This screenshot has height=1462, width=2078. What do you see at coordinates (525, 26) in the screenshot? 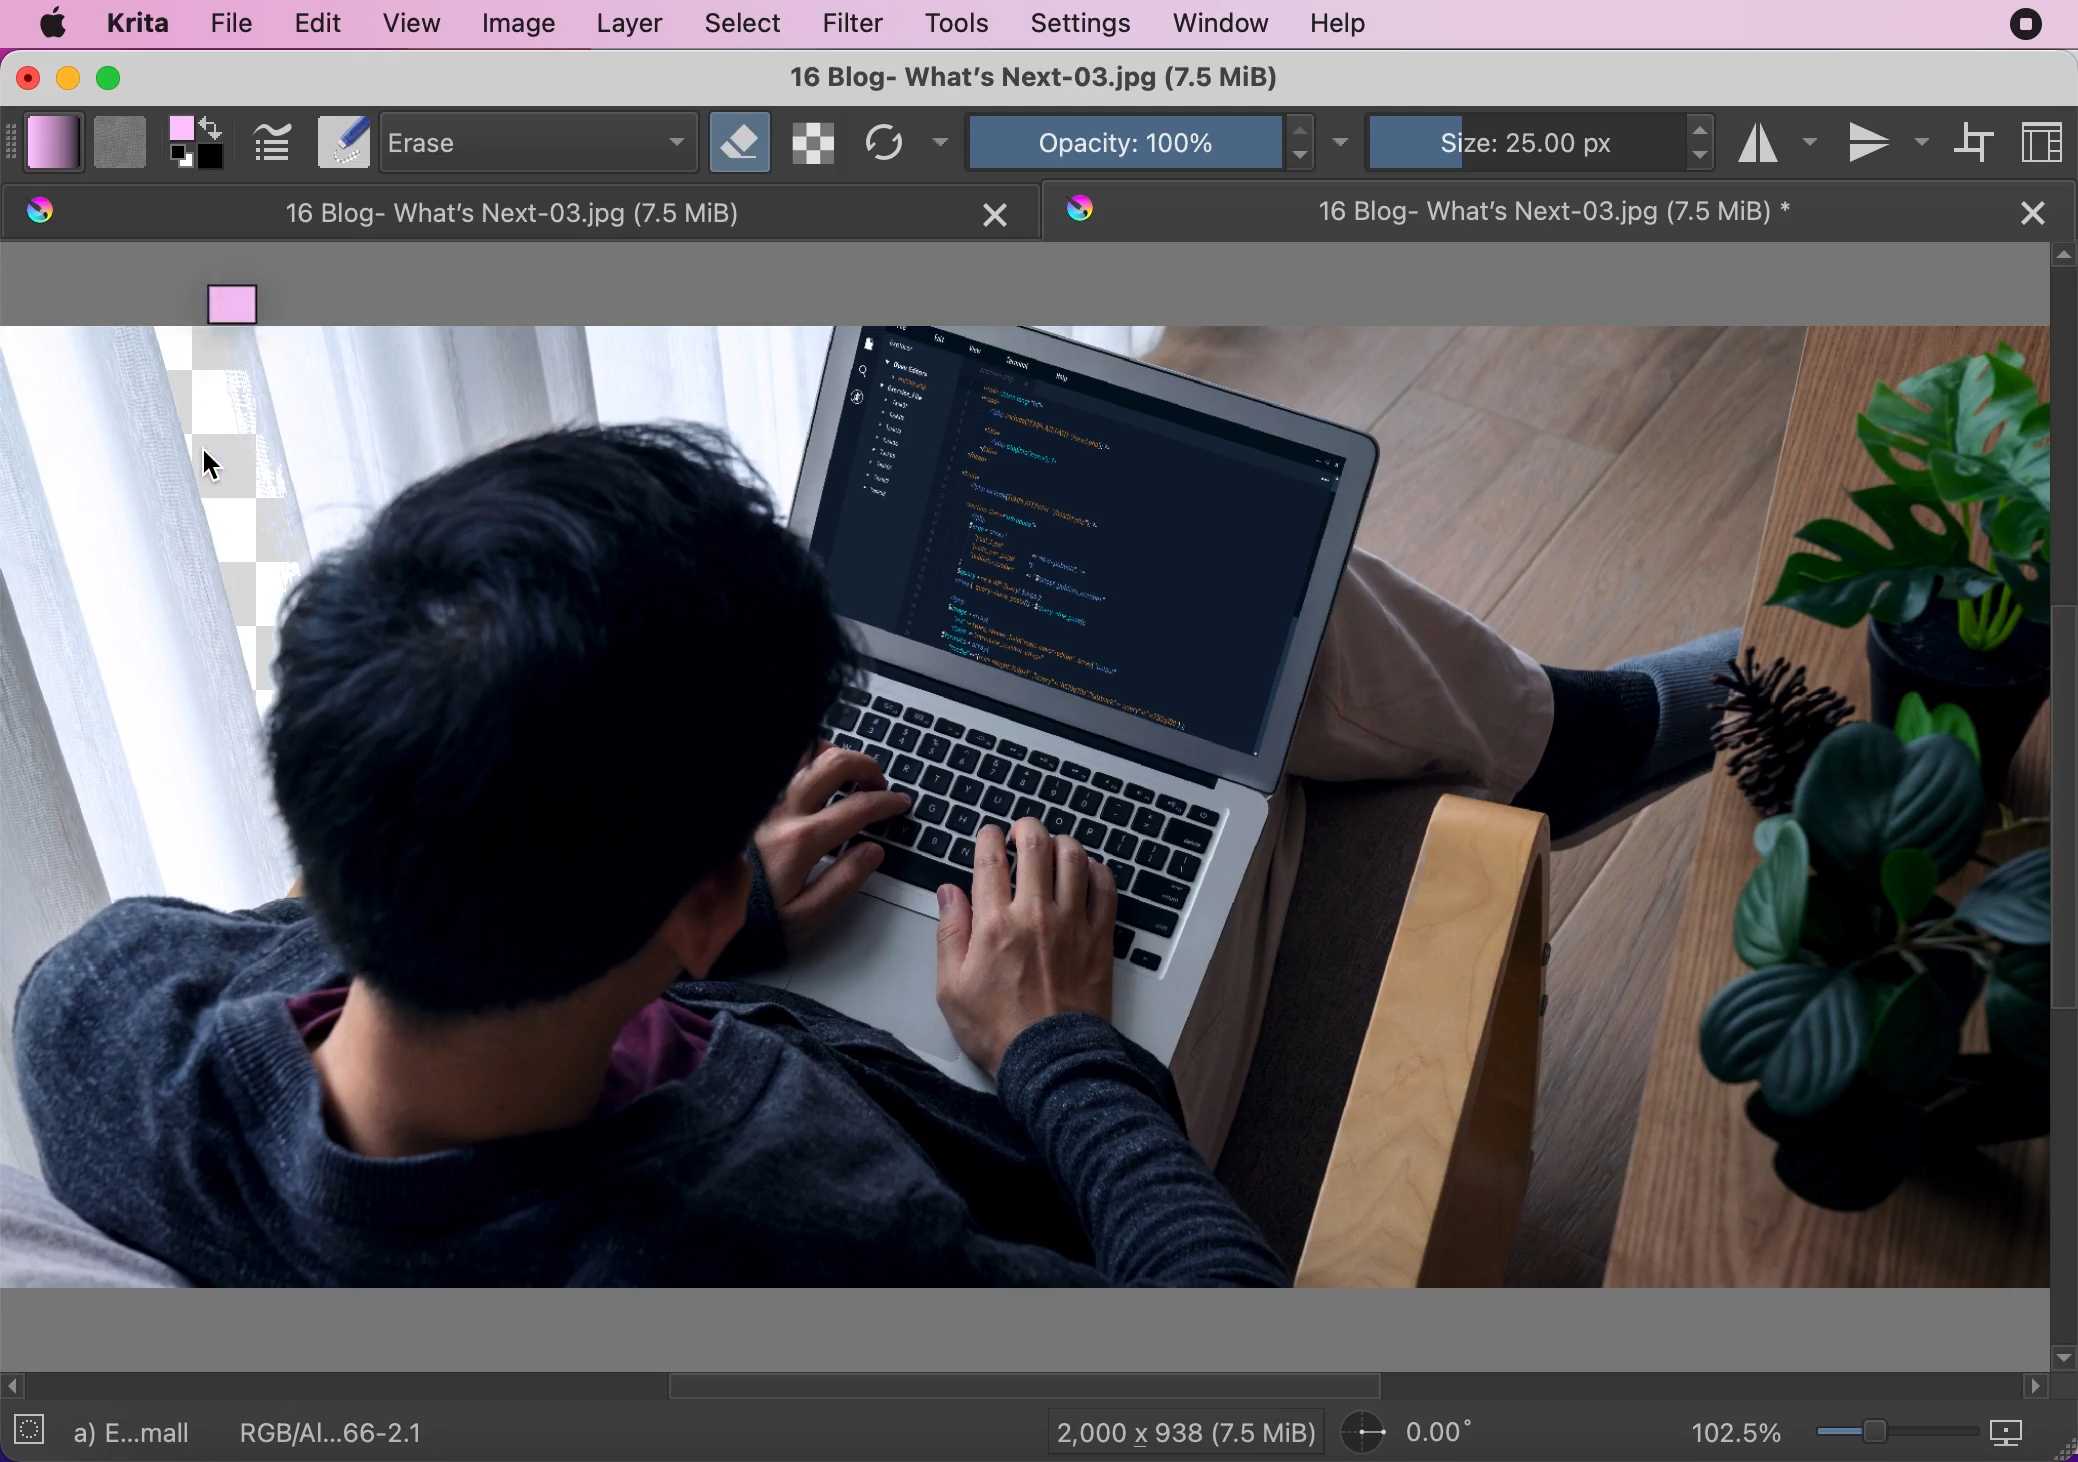
I see `image` at bounding box center [525, 26].